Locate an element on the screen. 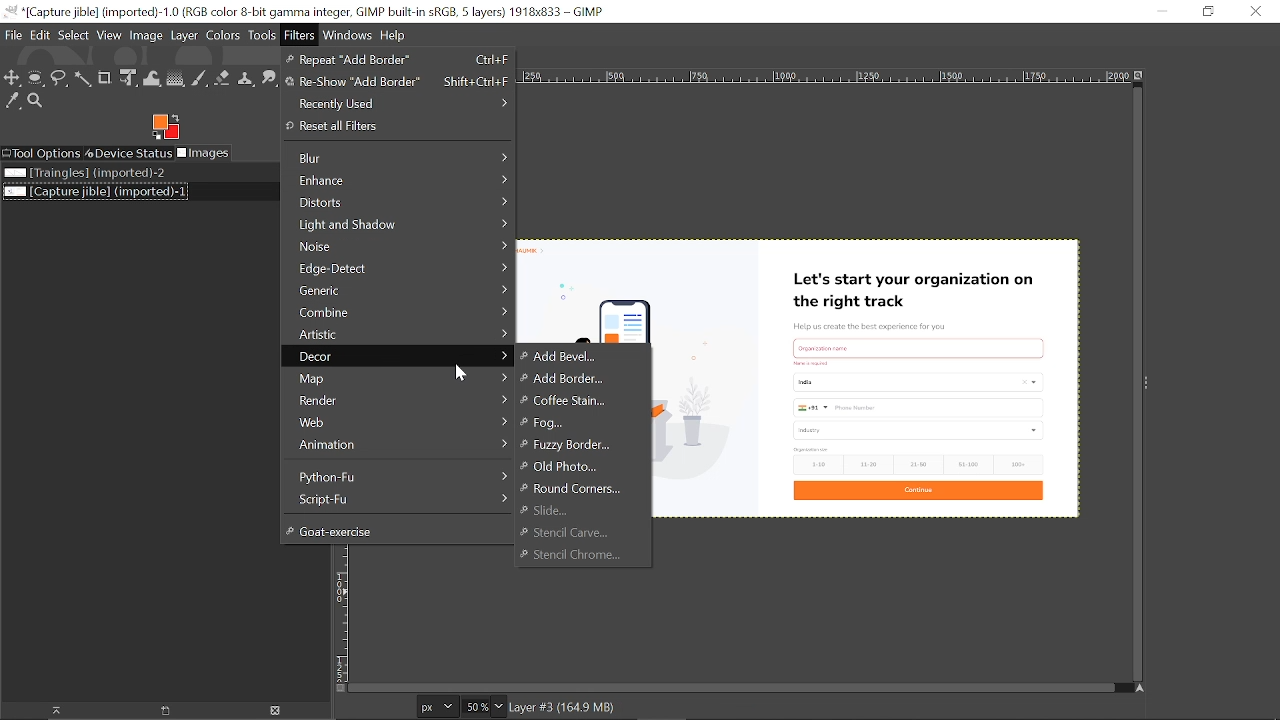  Sidebar menu is located at coordinates (1148, 383).